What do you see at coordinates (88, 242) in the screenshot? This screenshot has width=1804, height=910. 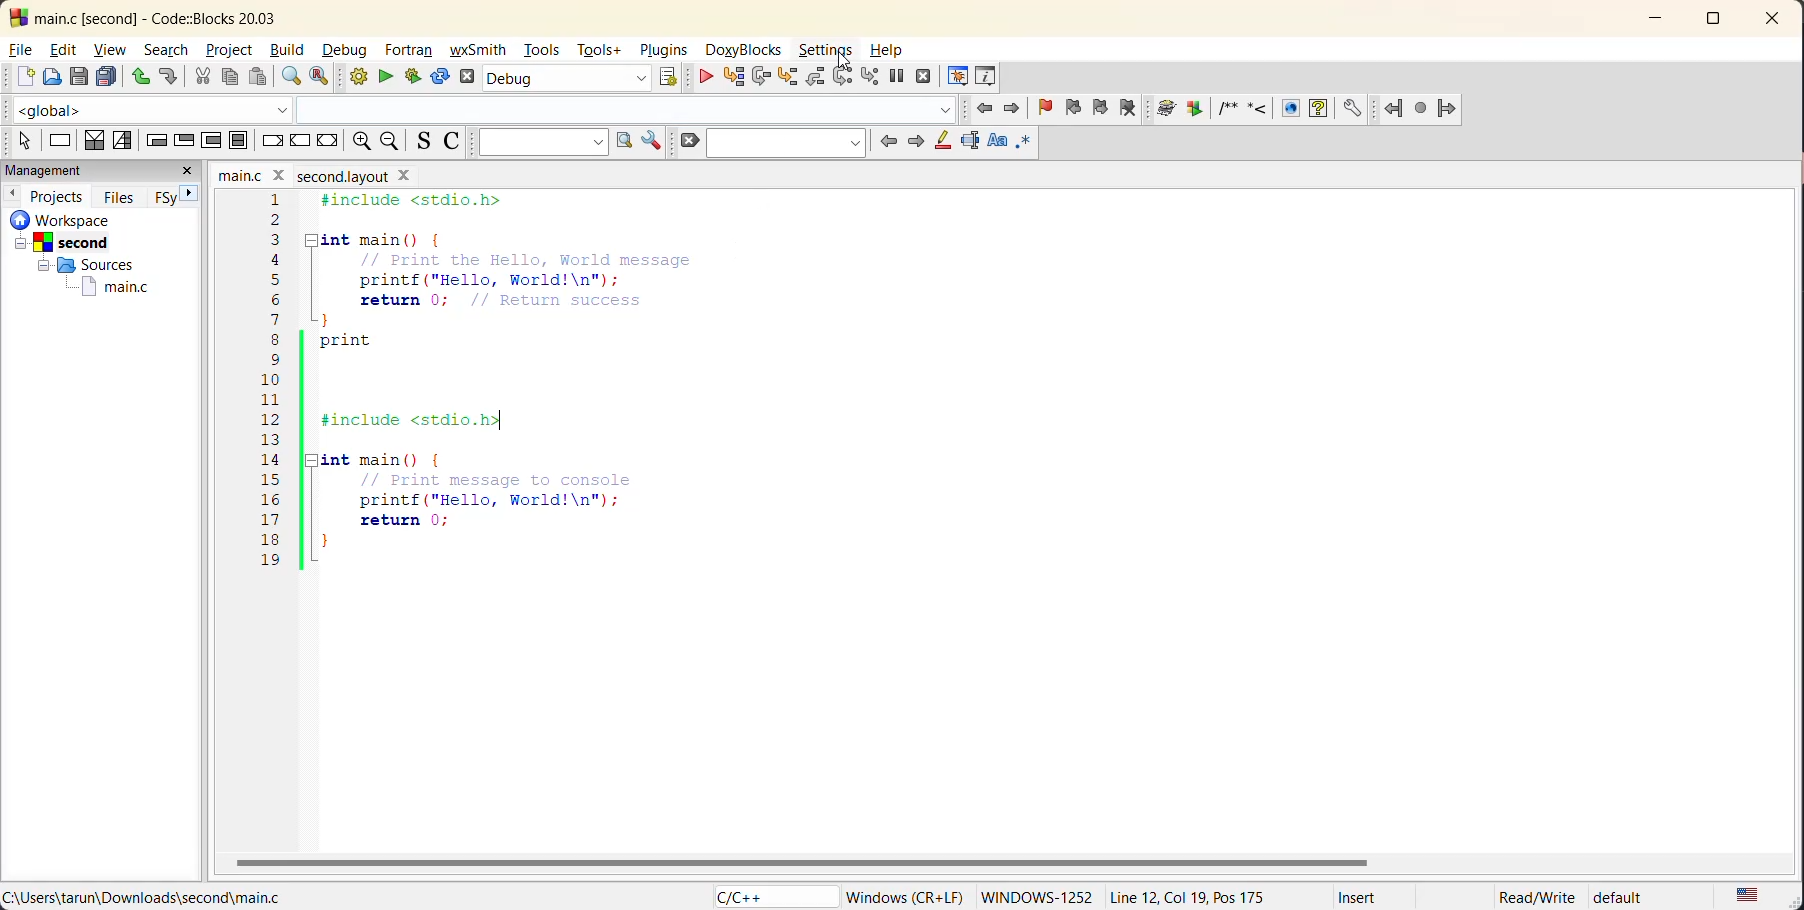 I see `Second` at bounding box center [88, 242].